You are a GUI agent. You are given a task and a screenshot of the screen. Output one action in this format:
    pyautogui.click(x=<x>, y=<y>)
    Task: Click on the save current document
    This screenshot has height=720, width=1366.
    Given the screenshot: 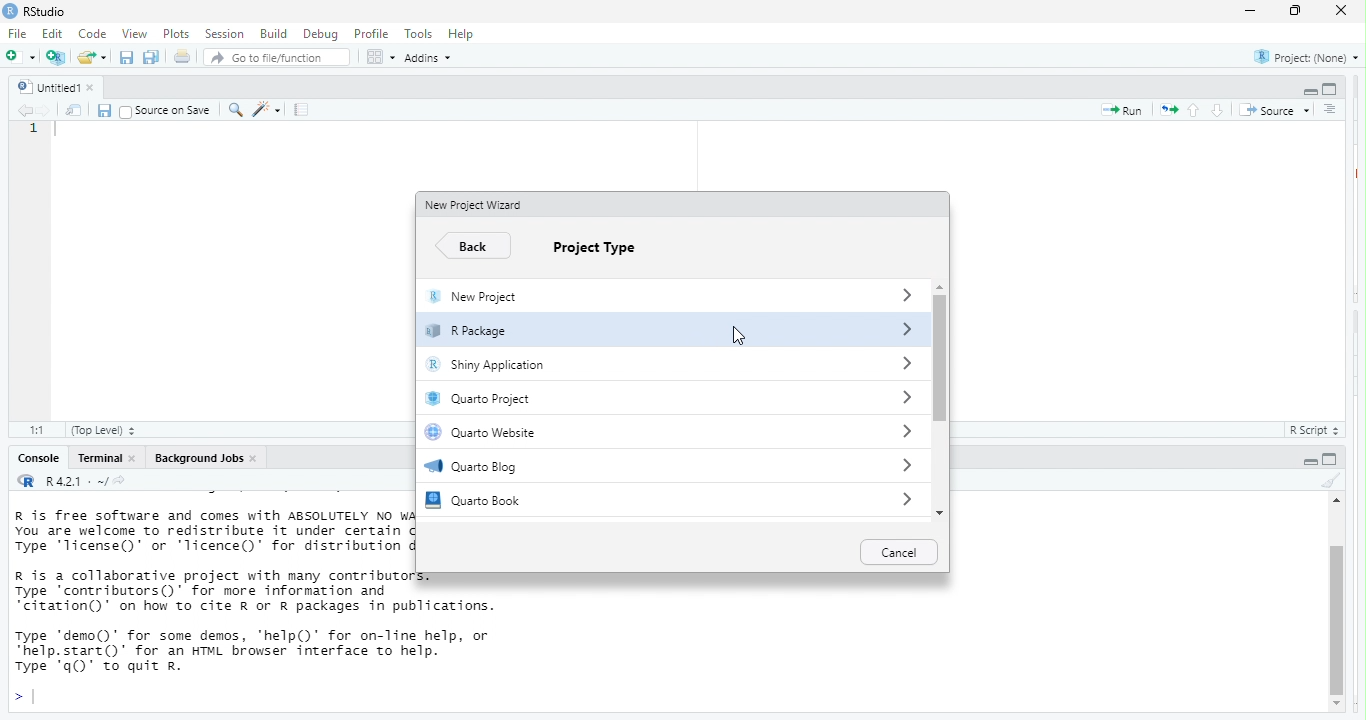 What is the action you would take?
    pyautogui.click(x=105, y=110)
    